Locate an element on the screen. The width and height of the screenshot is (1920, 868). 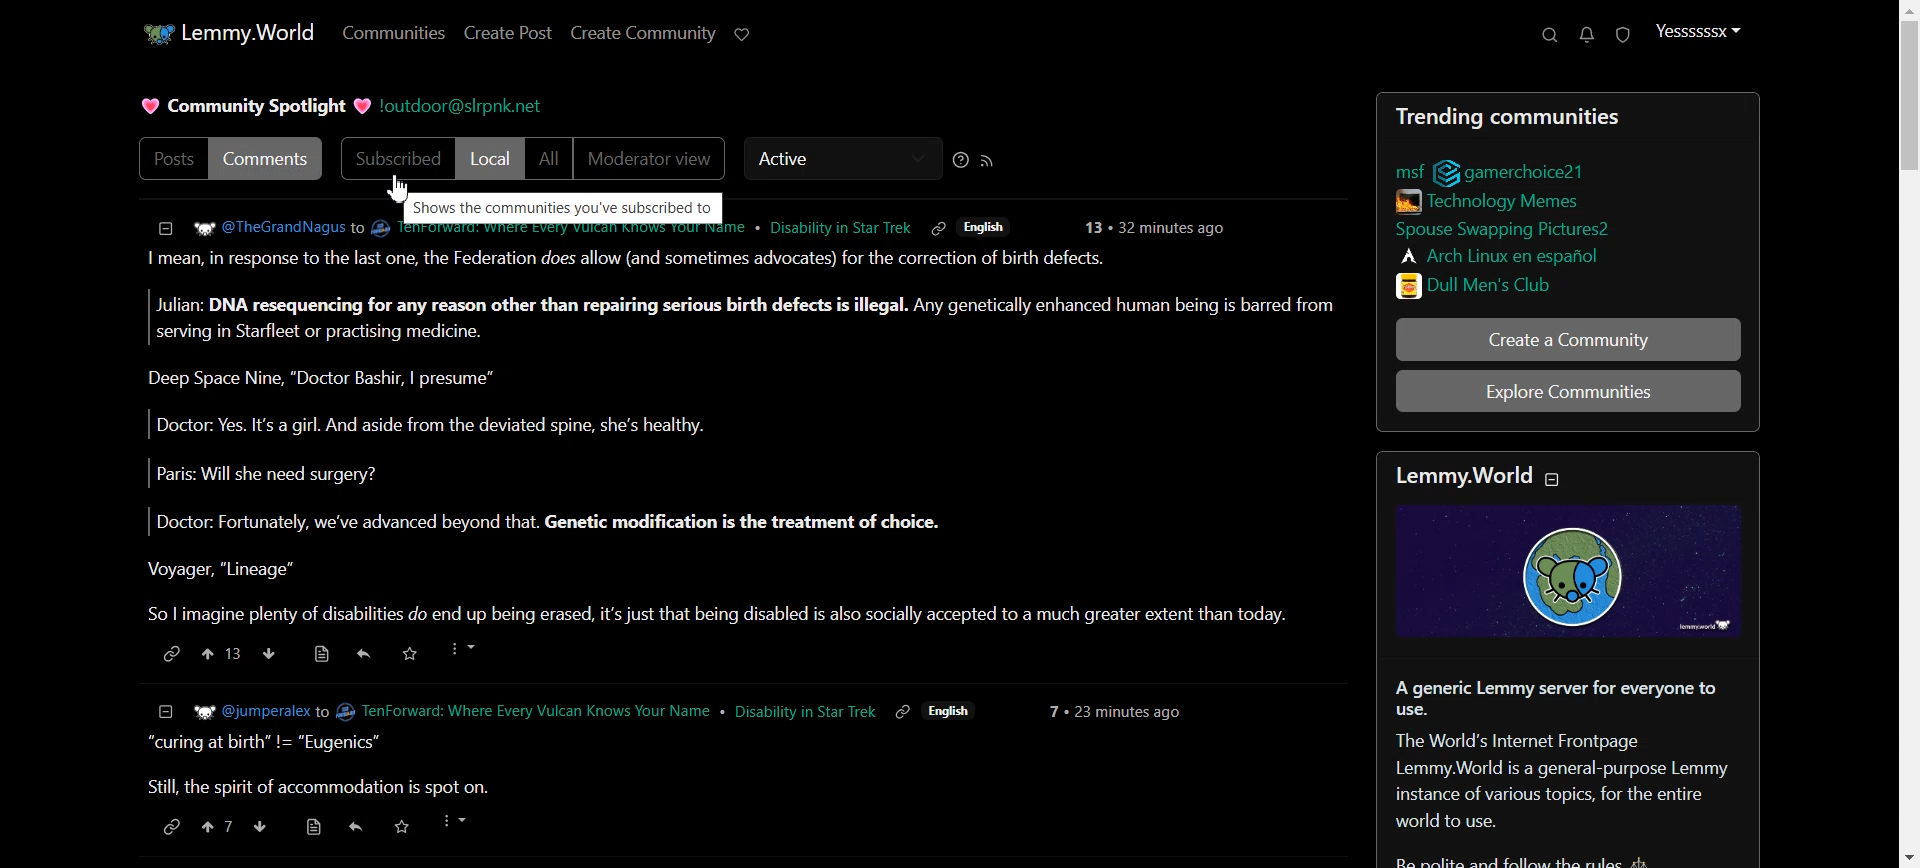
Subscribed is located at coordinates (393, 159).